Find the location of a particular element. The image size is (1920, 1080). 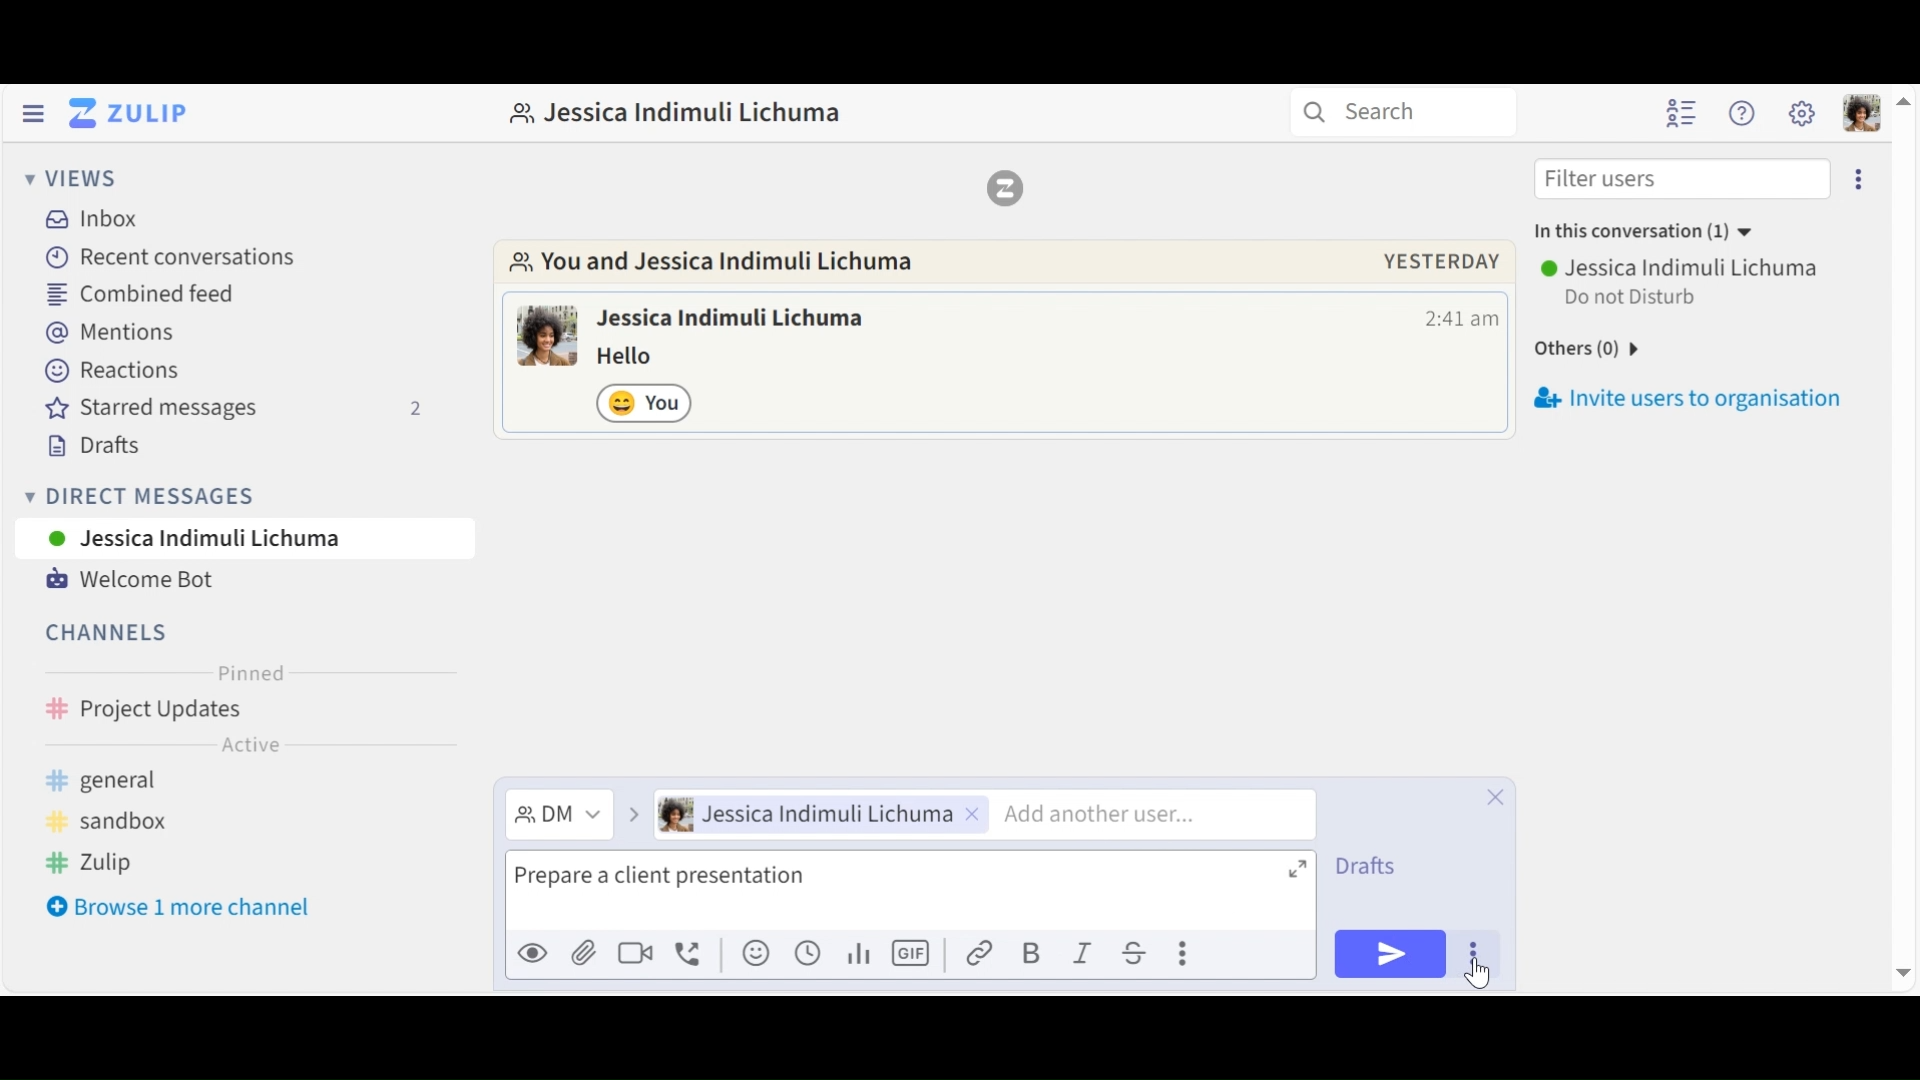

in this conversation(1) is located at coordinates (1661, 233).